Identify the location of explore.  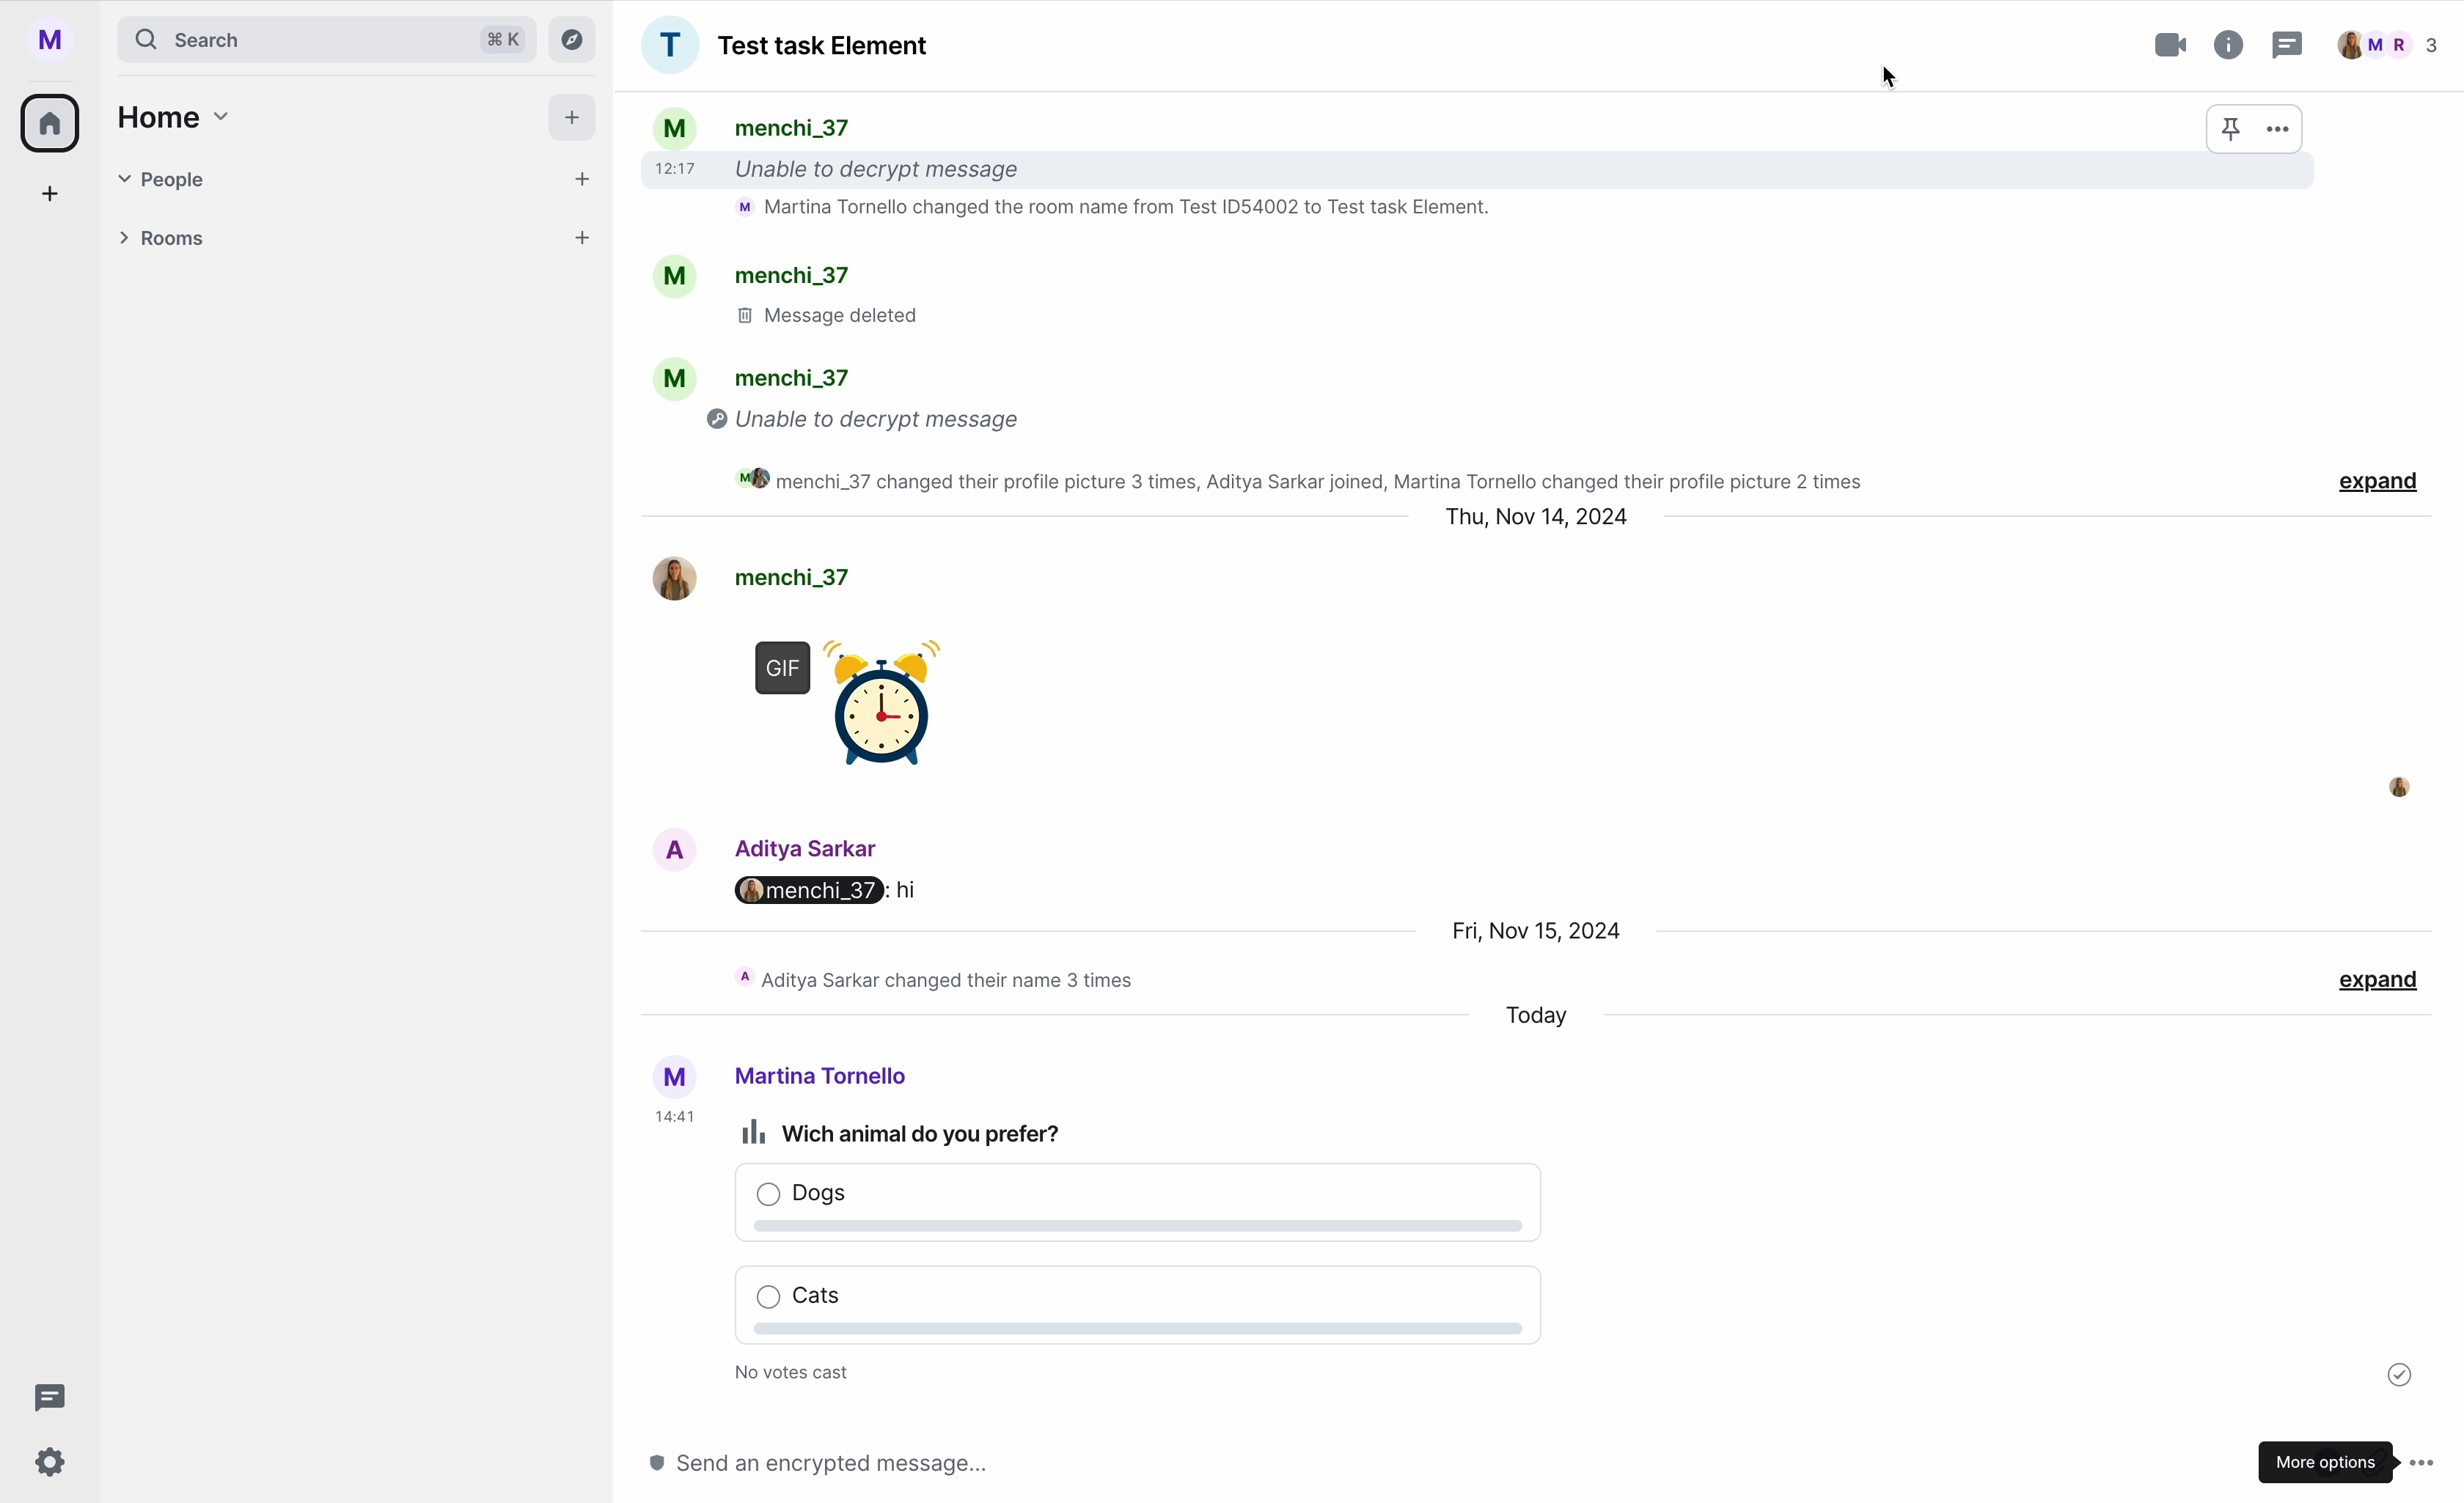
(577, 38).